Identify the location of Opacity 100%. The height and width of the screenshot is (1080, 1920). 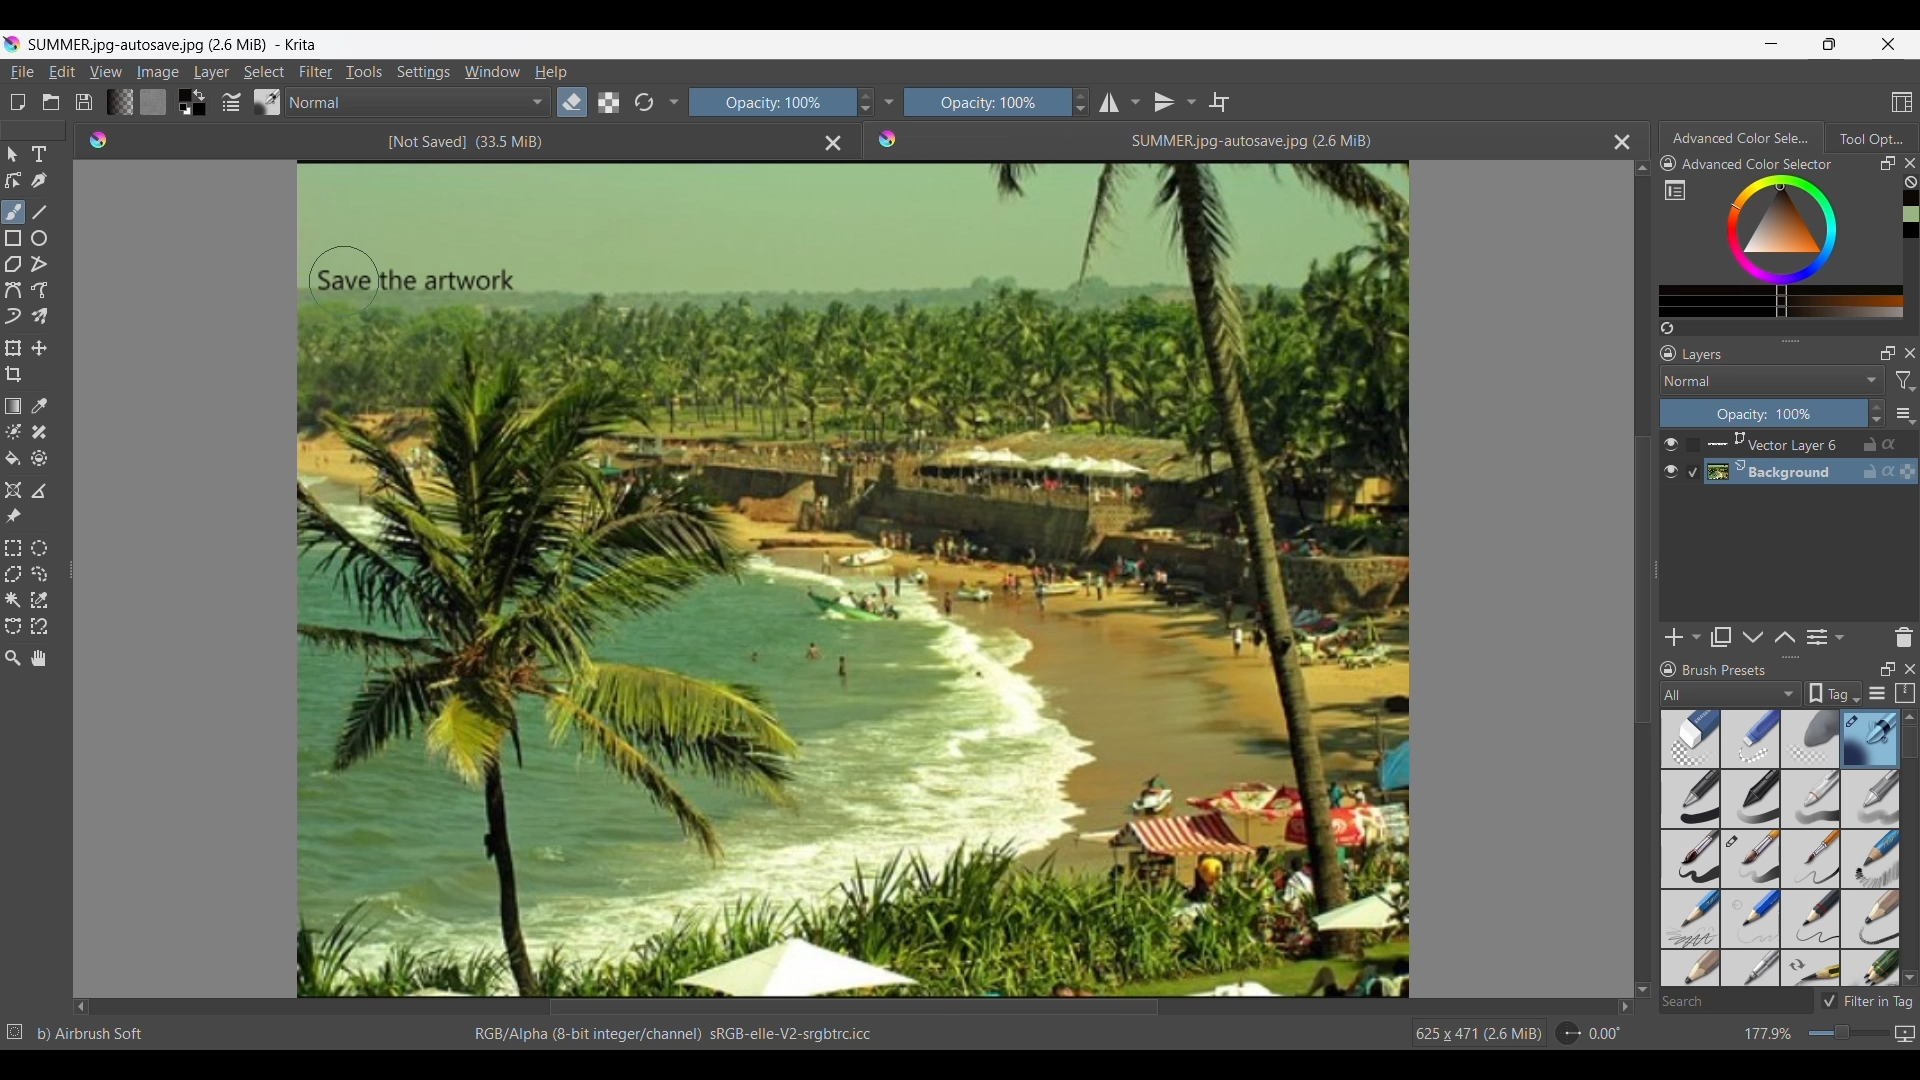
(769, 103).